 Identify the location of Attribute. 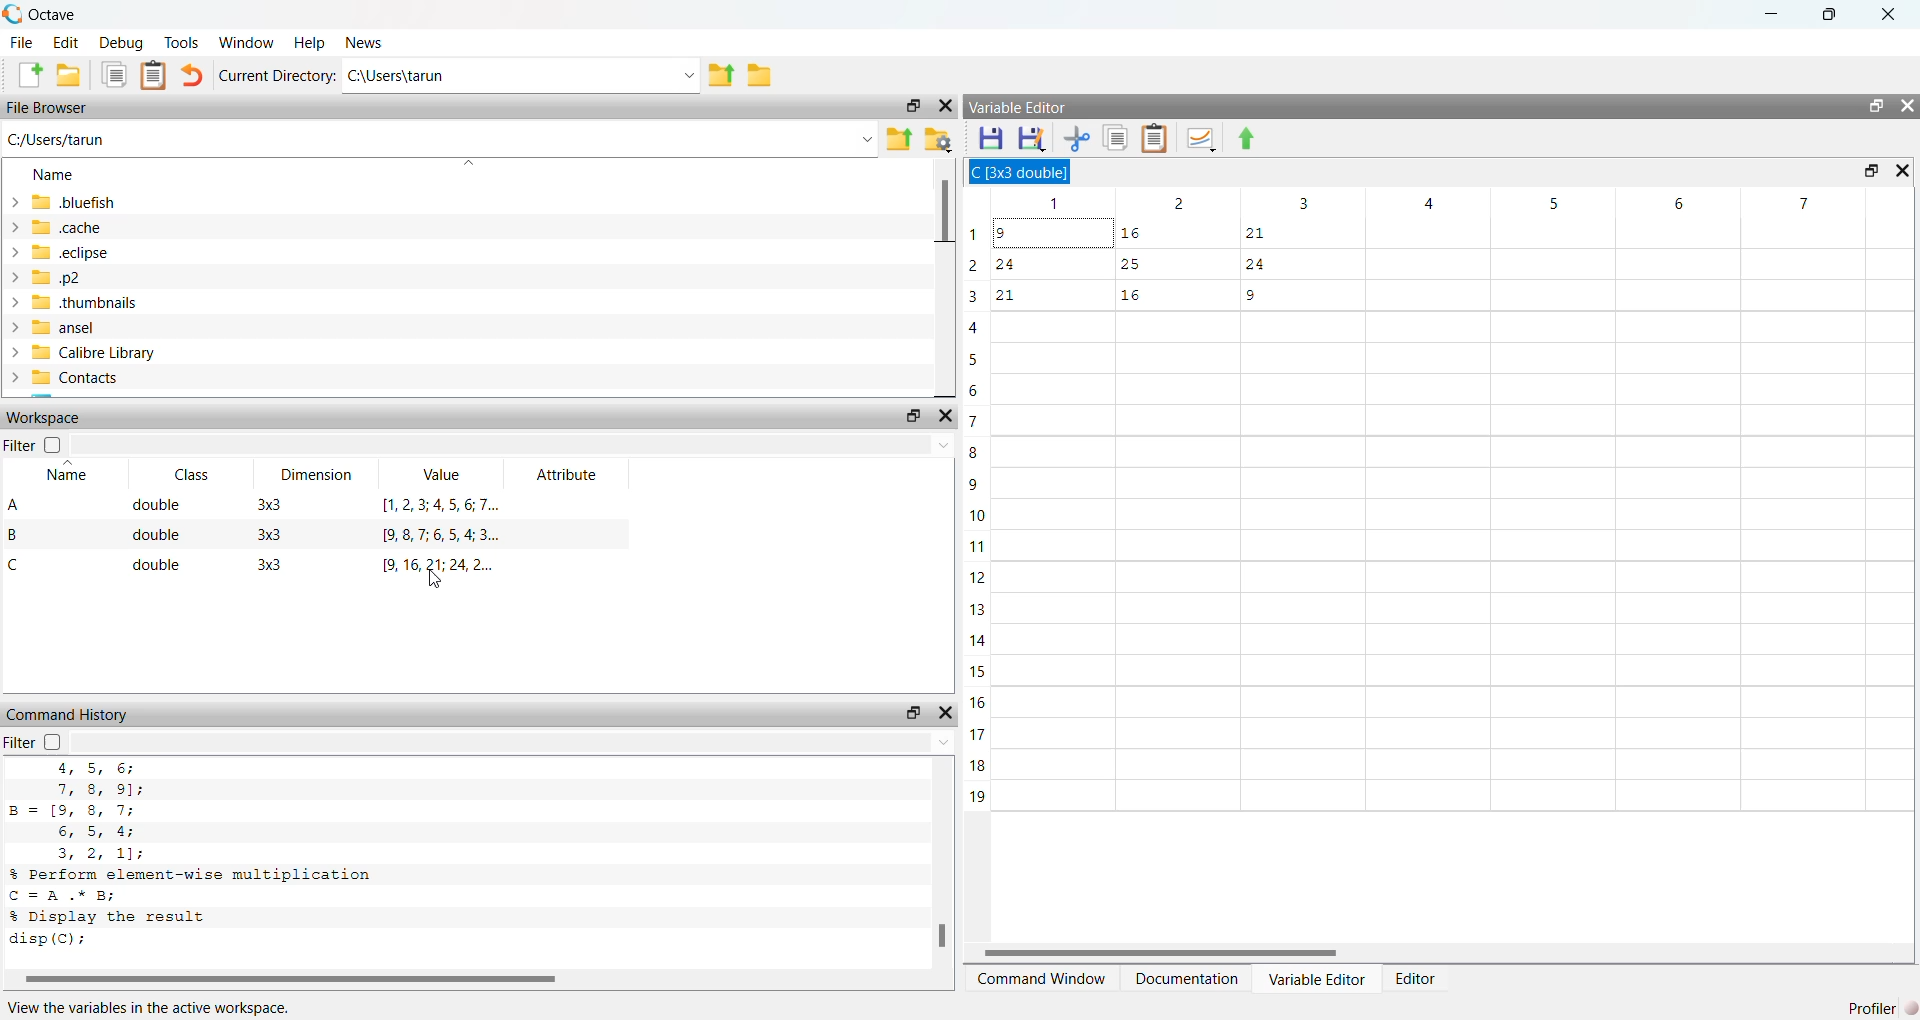
(572, 474).